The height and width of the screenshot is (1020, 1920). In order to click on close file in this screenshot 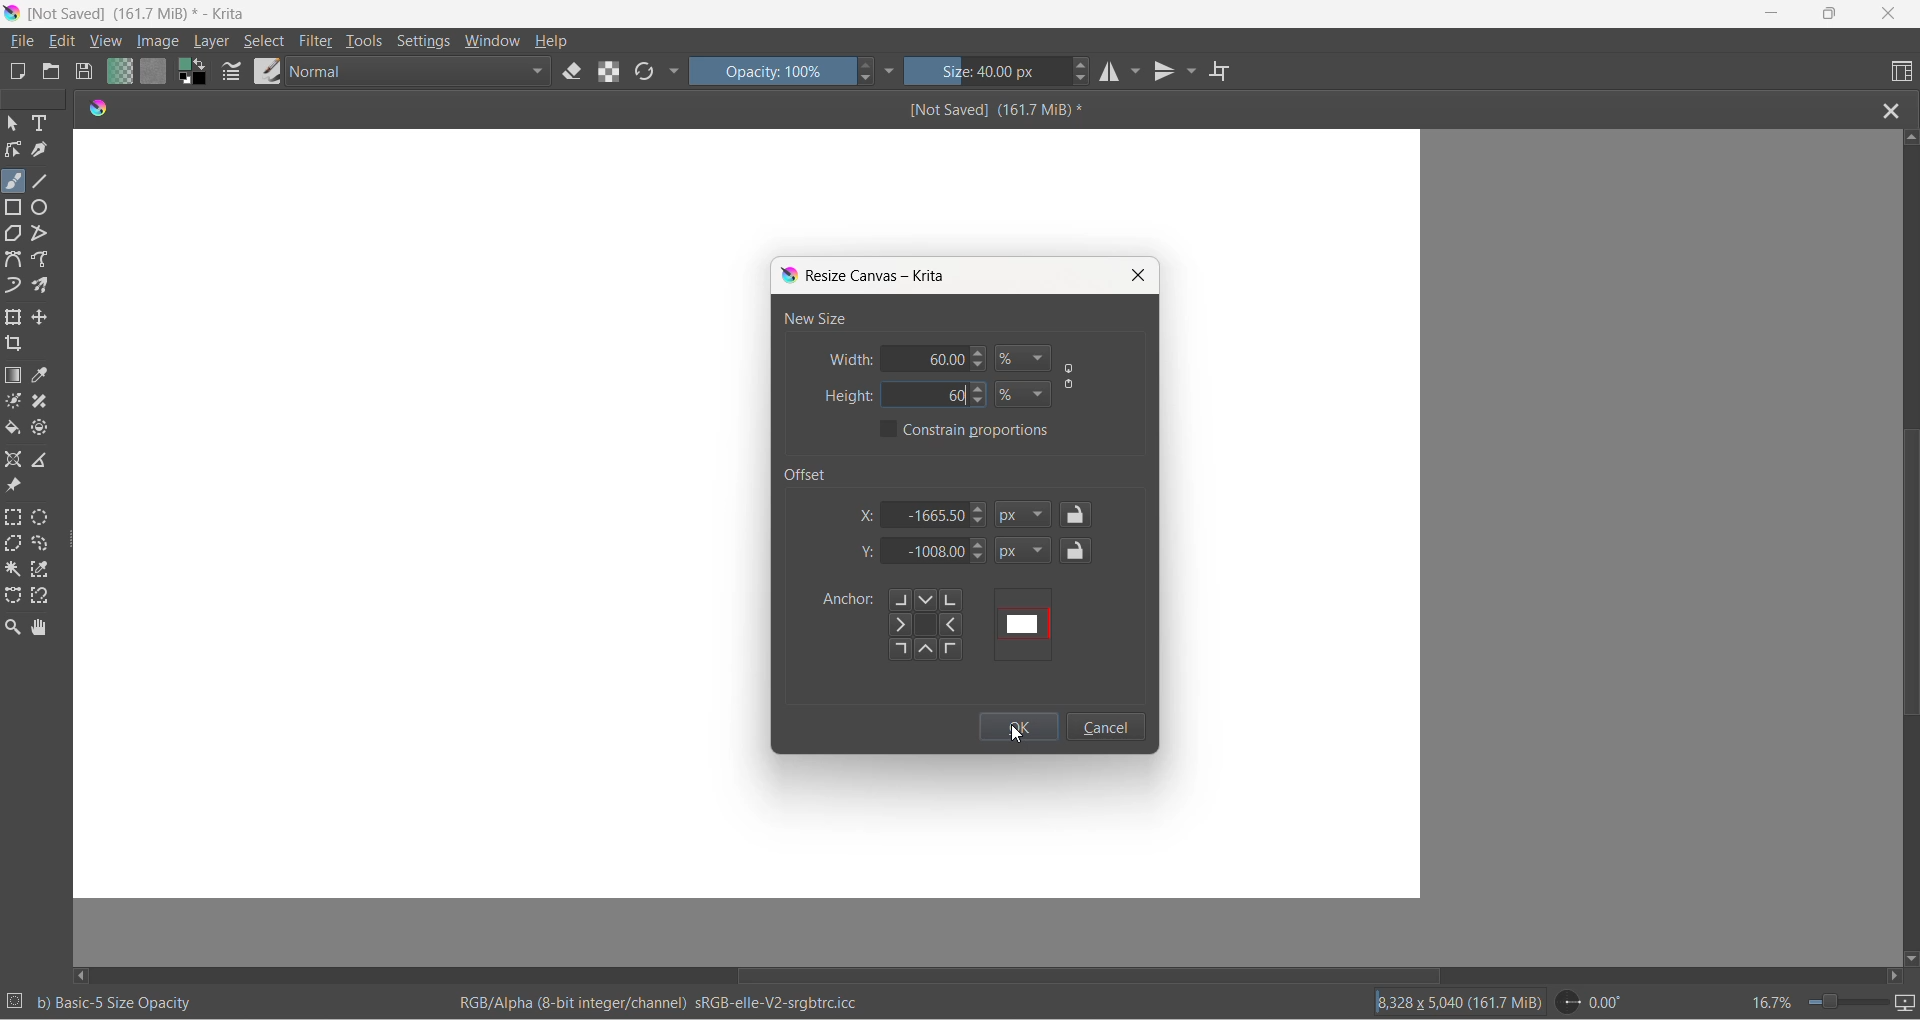, I will do `click(1897, 109)`.